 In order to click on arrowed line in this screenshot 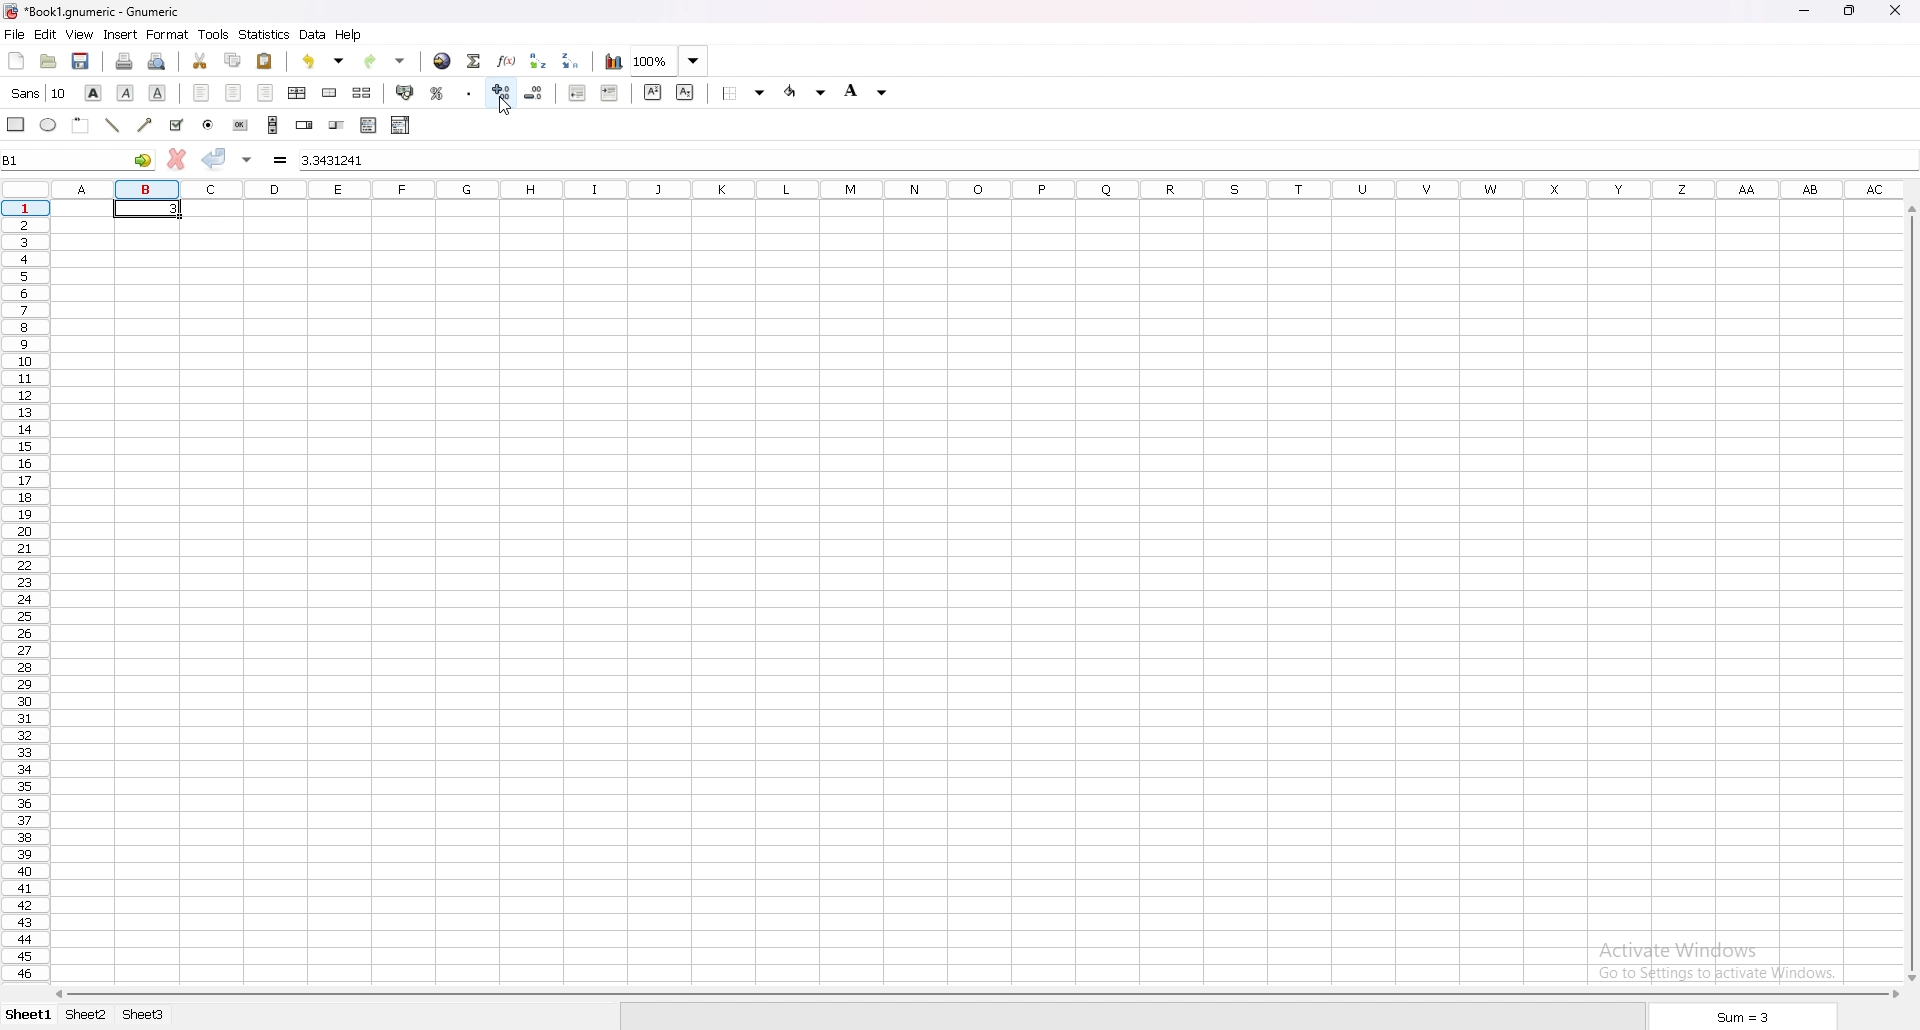, I will do `click(144, 125)`.